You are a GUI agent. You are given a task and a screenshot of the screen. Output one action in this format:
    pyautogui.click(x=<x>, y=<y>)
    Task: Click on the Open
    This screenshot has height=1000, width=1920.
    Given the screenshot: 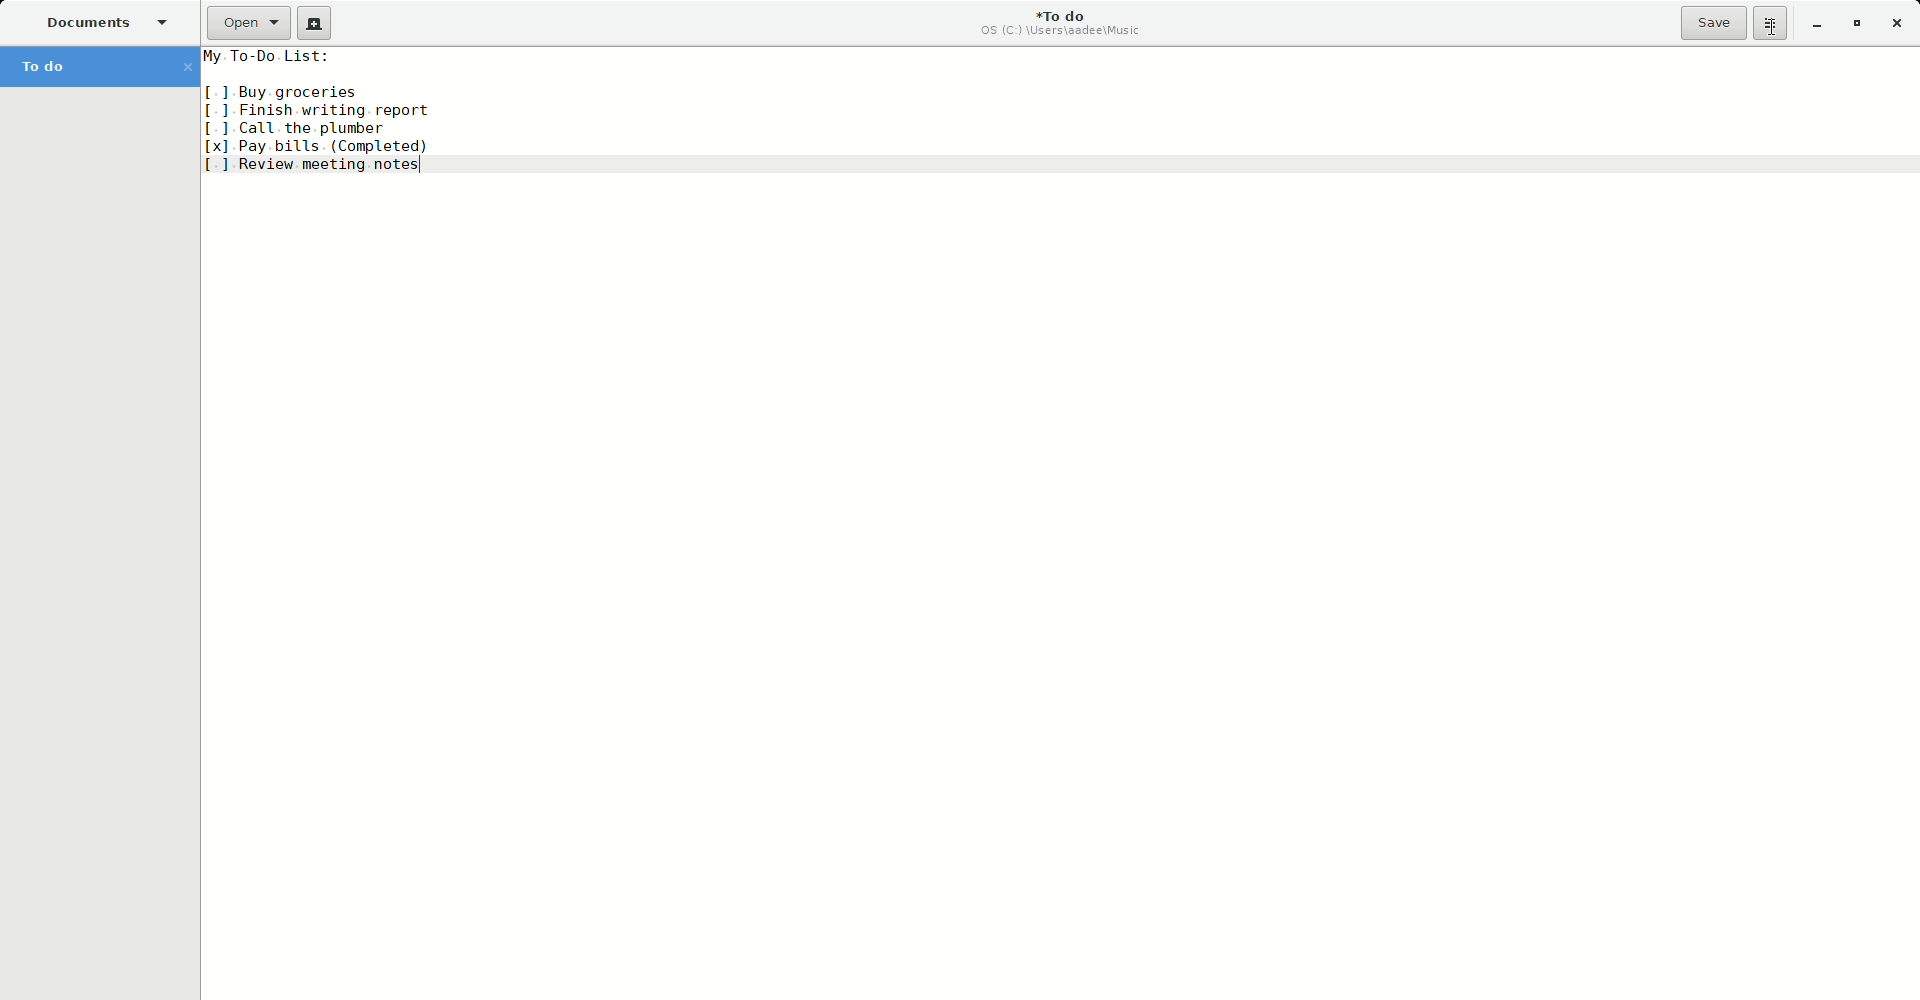 What is the action you would take?
    pyautogui.click(x=246, y=23)
    